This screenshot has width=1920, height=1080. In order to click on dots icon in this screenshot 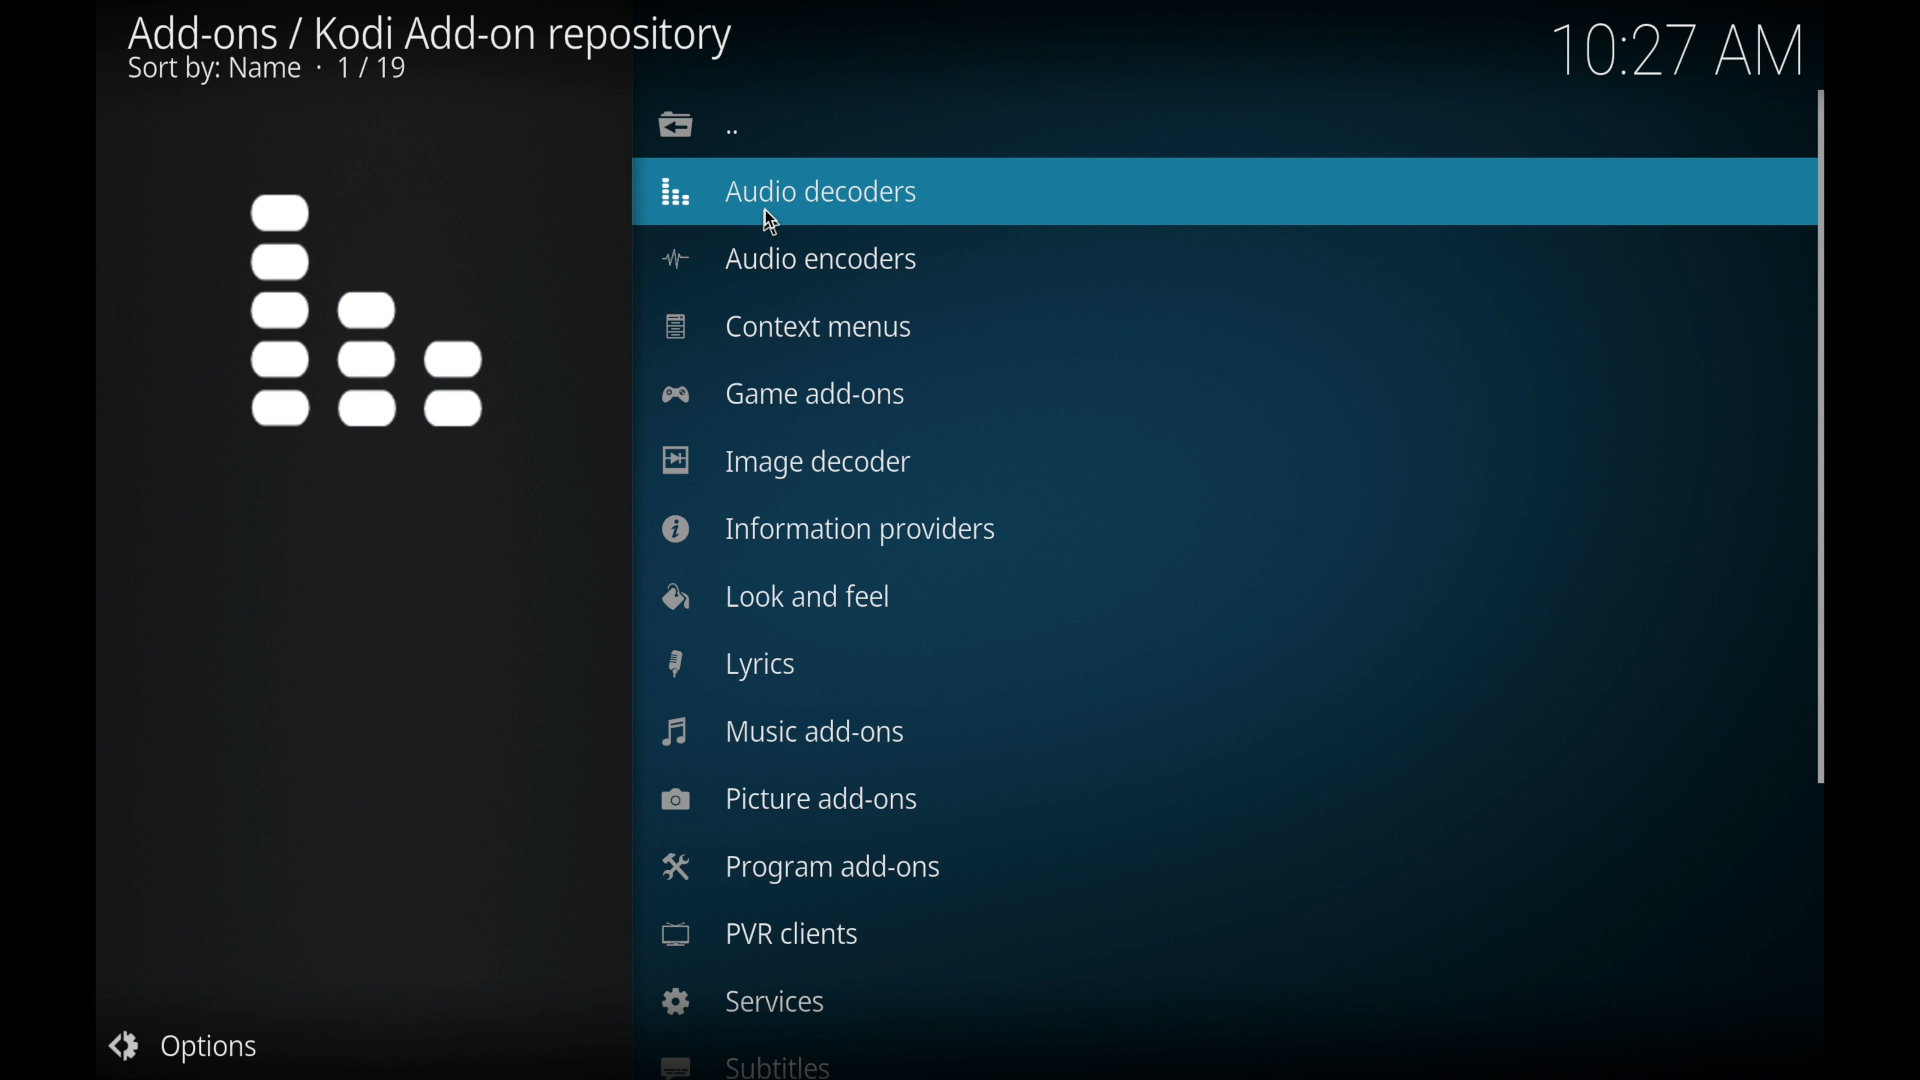, I will do `click(733, 131)`.